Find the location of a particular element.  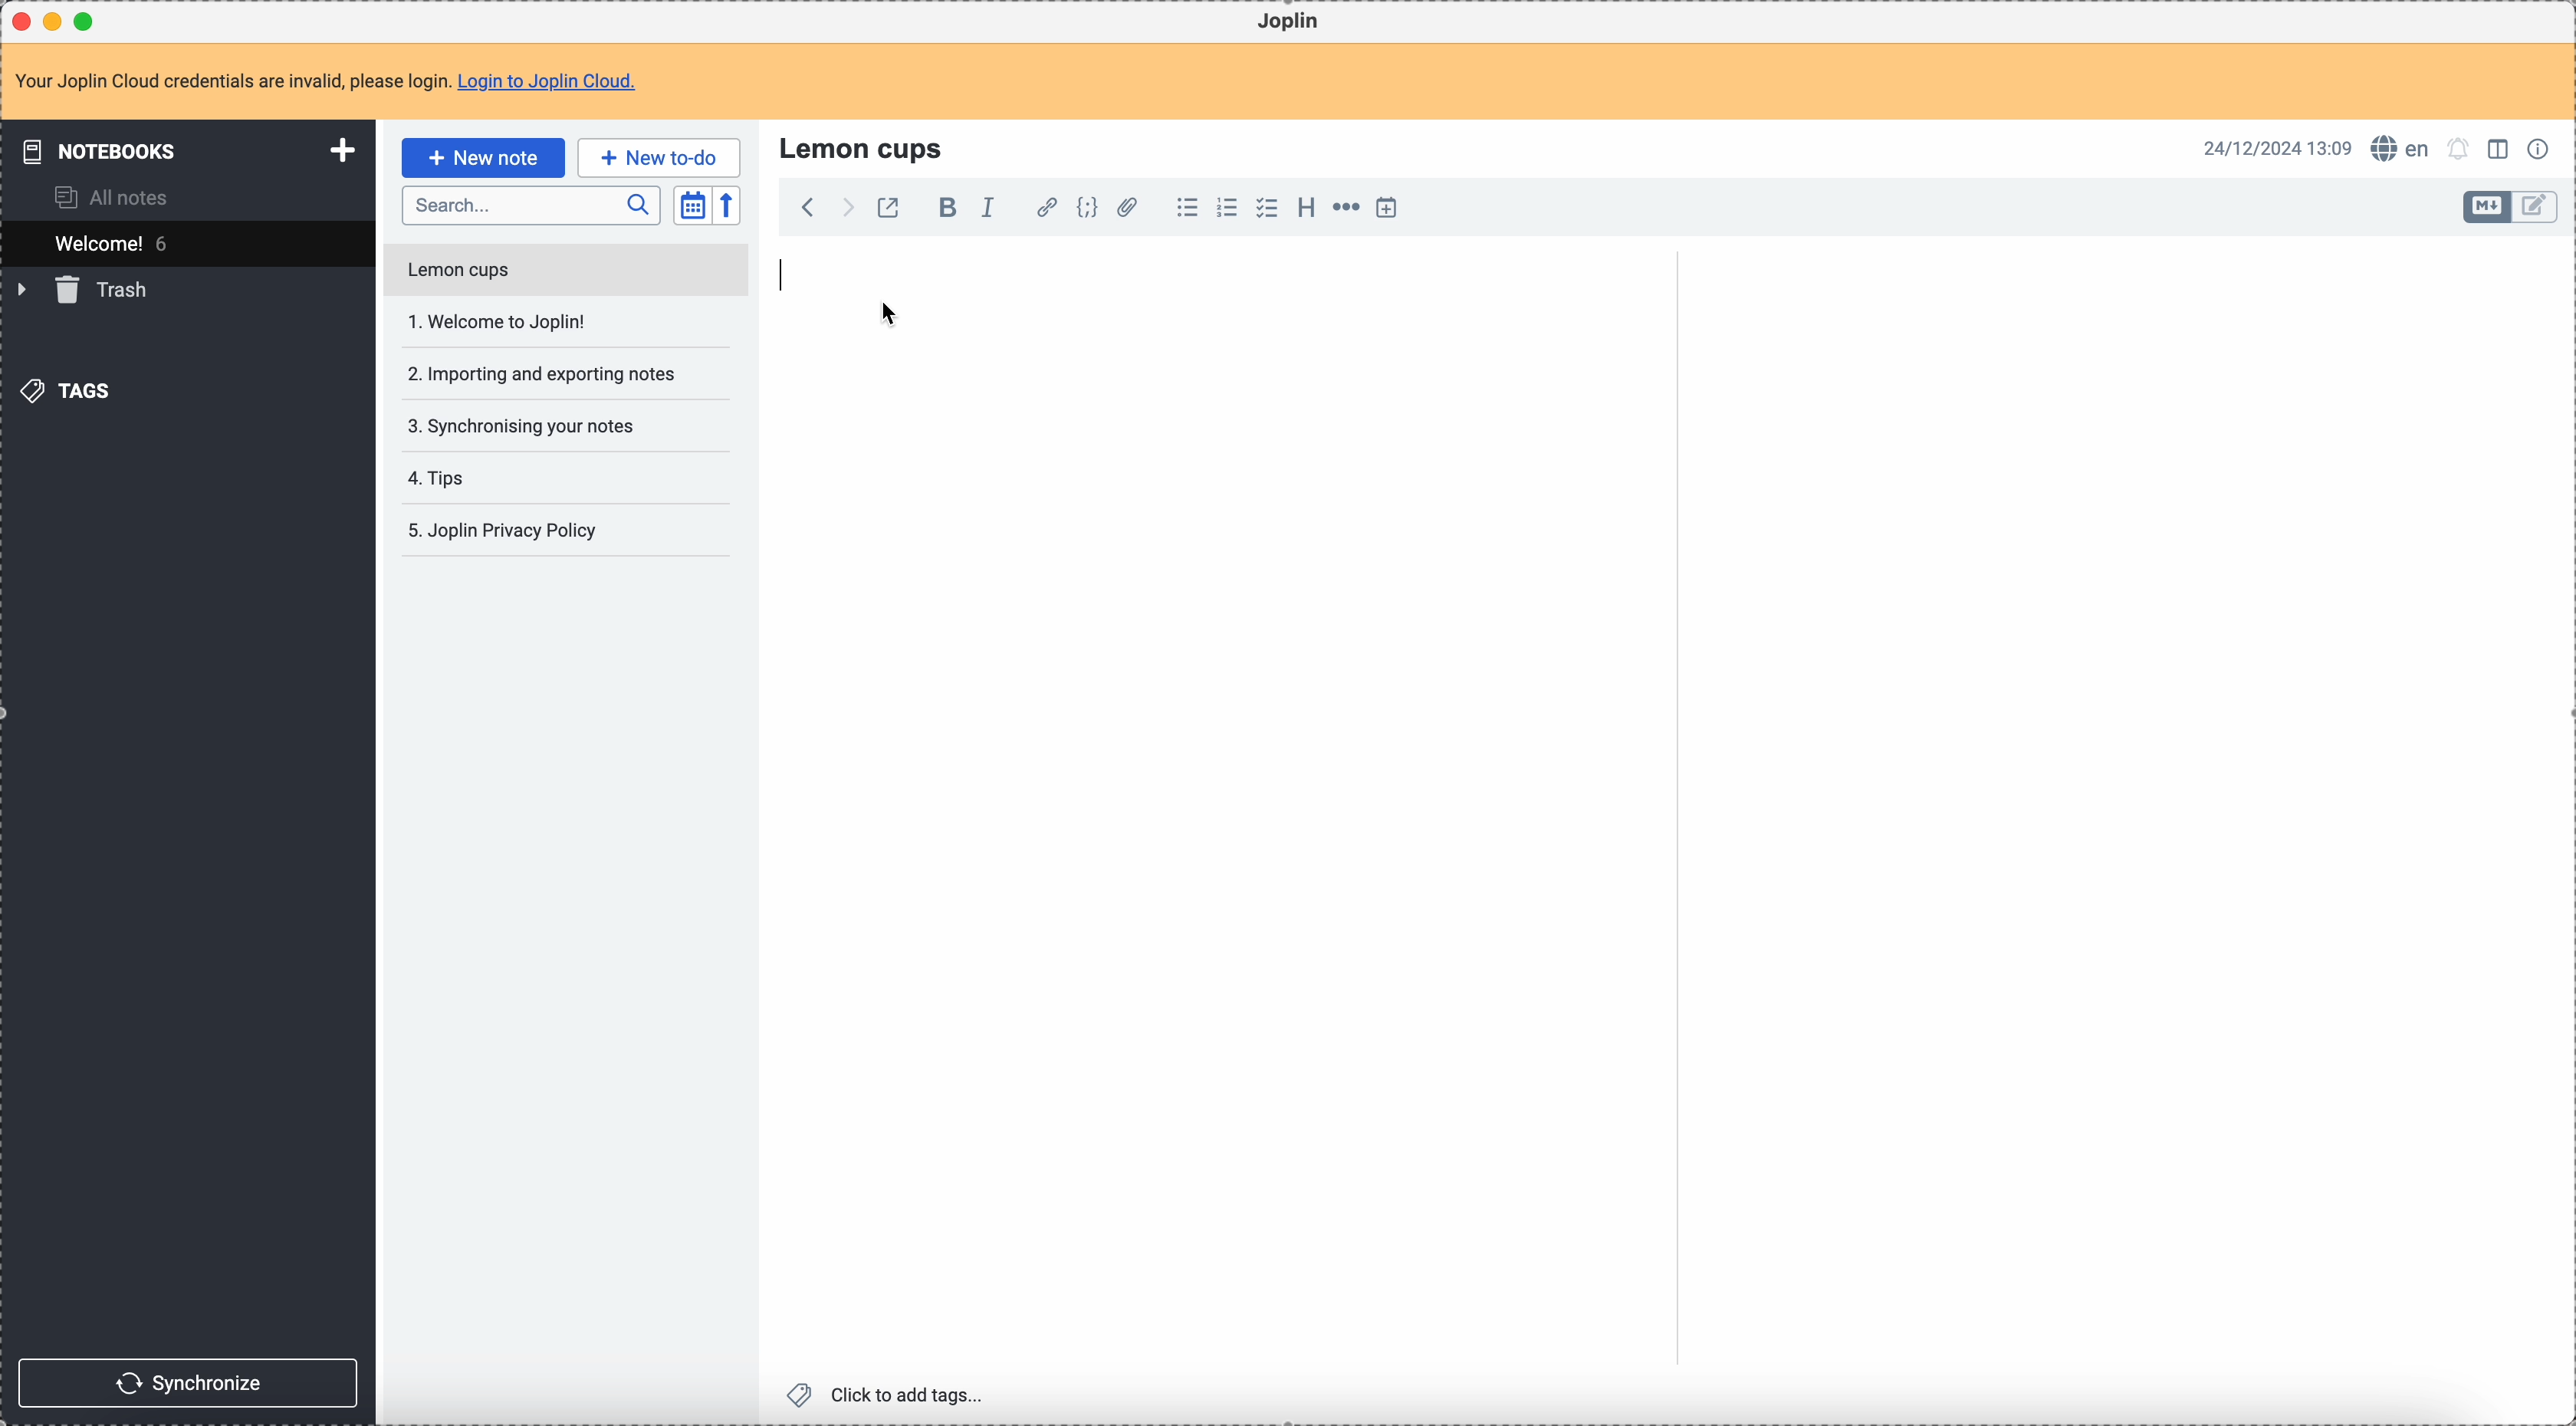

synchronize is located at coordinates (189, 1383).